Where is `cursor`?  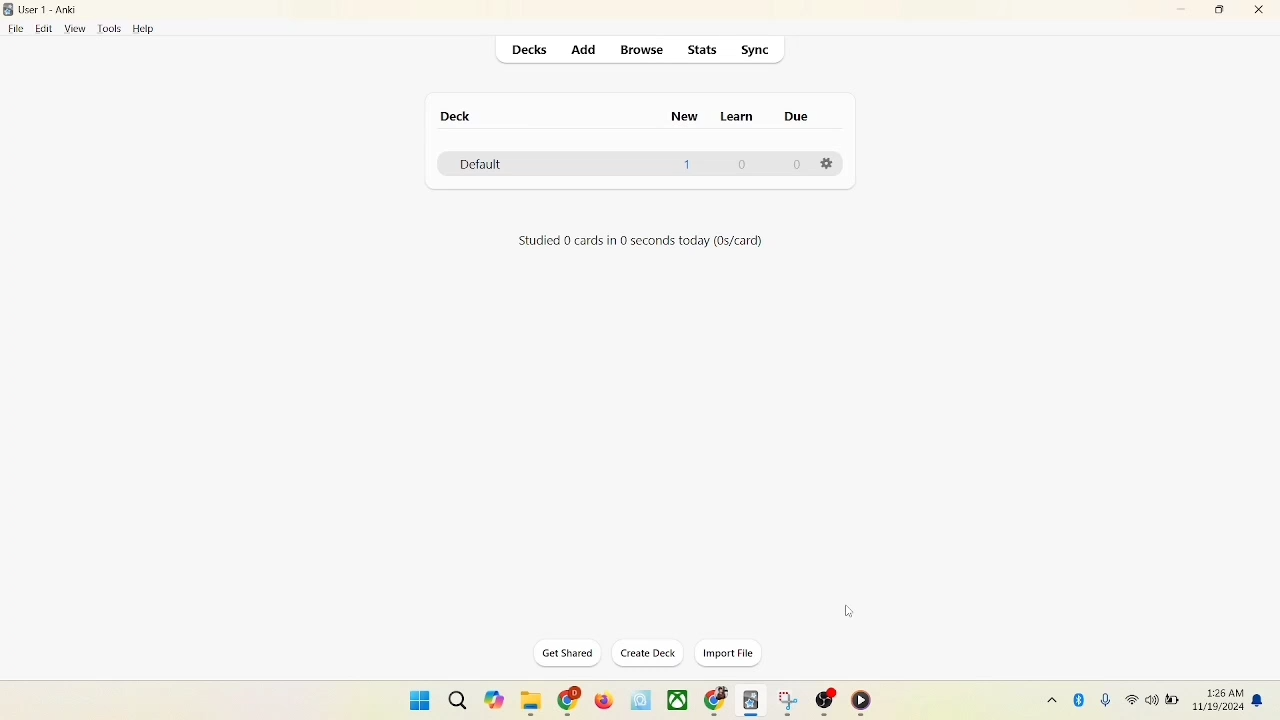 cursor is located at coordinates (844, 609).